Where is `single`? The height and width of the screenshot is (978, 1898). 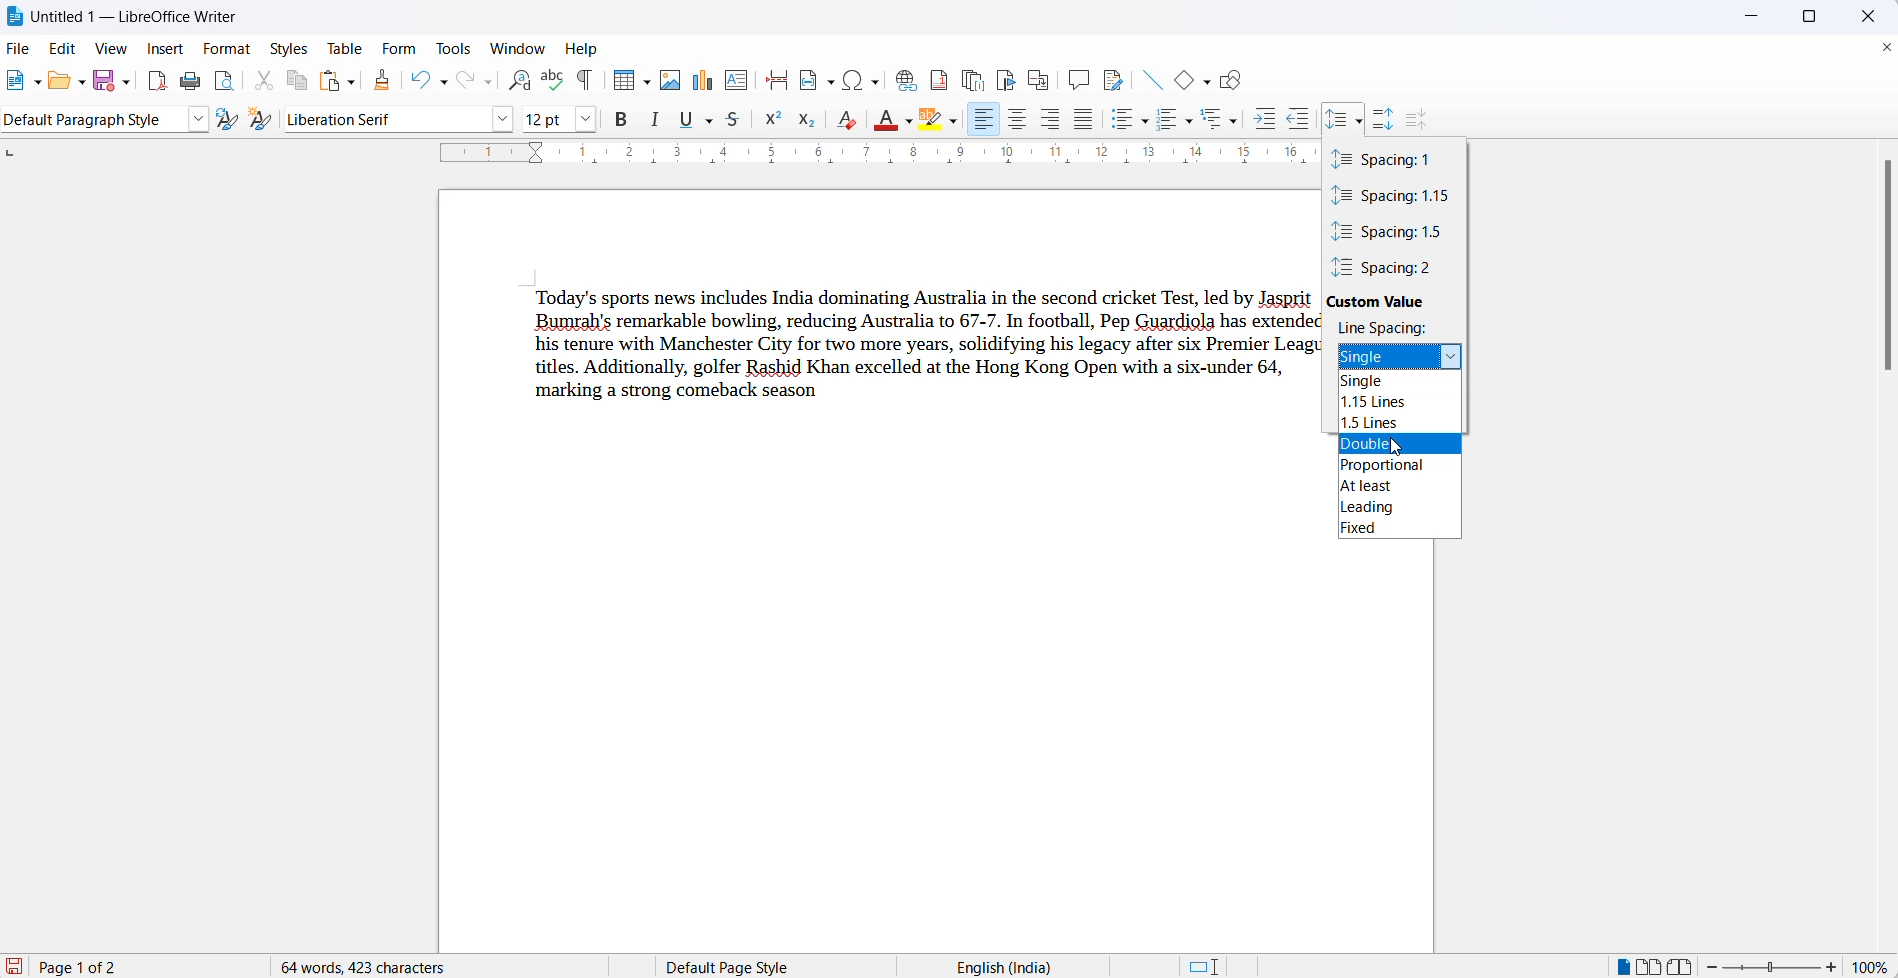
single is located at coordinates (1397, 383).